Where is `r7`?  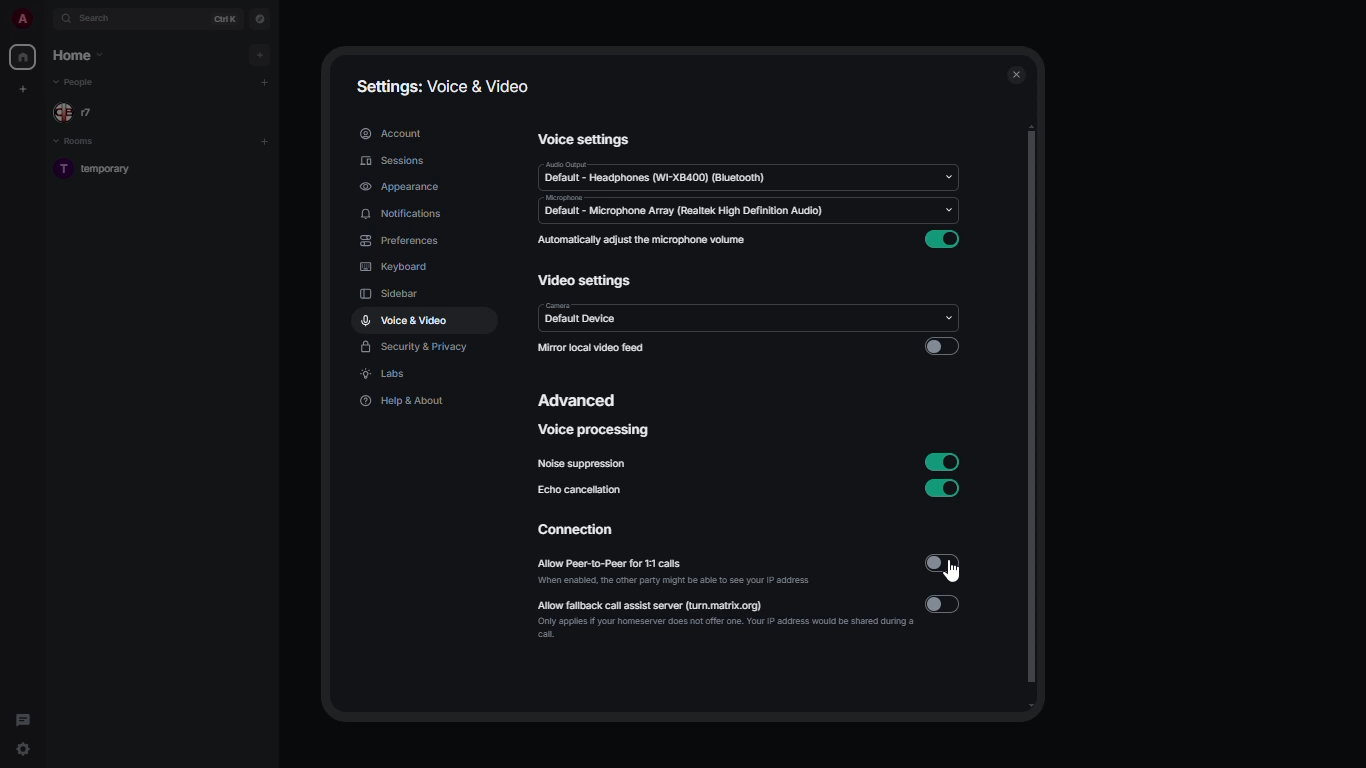
r7 is located at coordinates (81, 111).